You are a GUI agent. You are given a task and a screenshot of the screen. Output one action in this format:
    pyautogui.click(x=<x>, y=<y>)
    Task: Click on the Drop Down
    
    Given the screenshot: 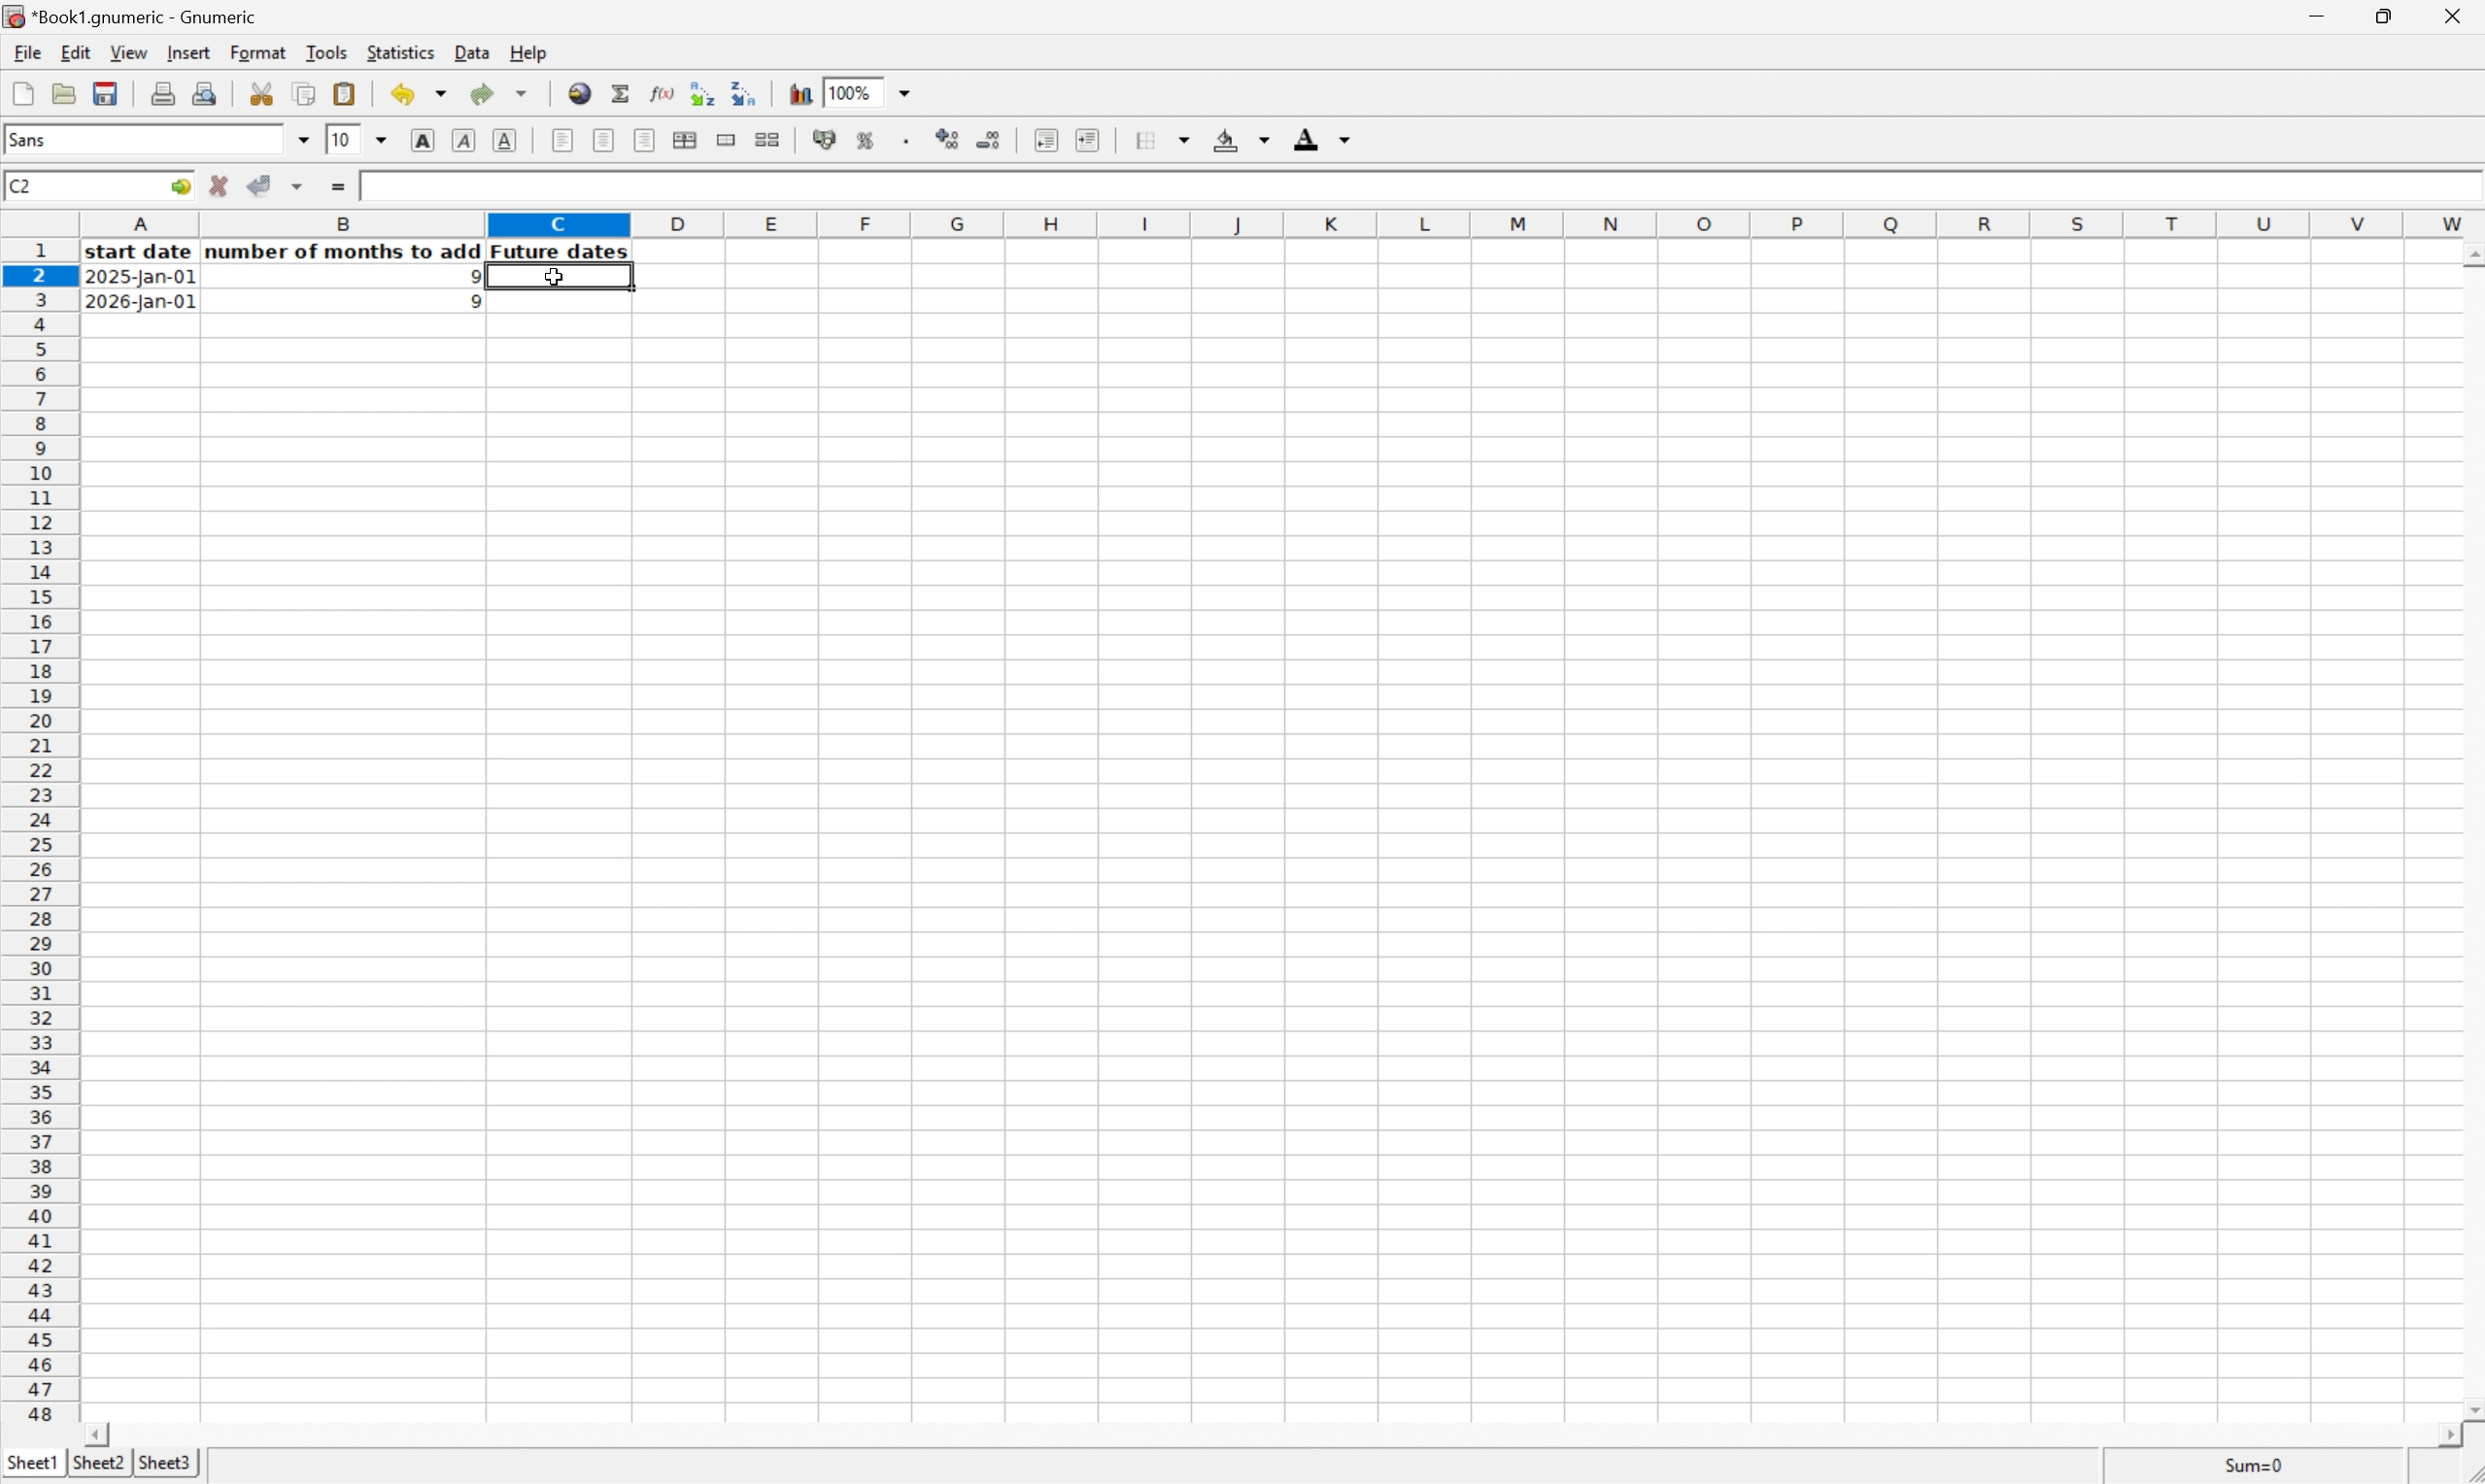 What is the action you would take?
    pyautogui.click(x=382, y=141)
    